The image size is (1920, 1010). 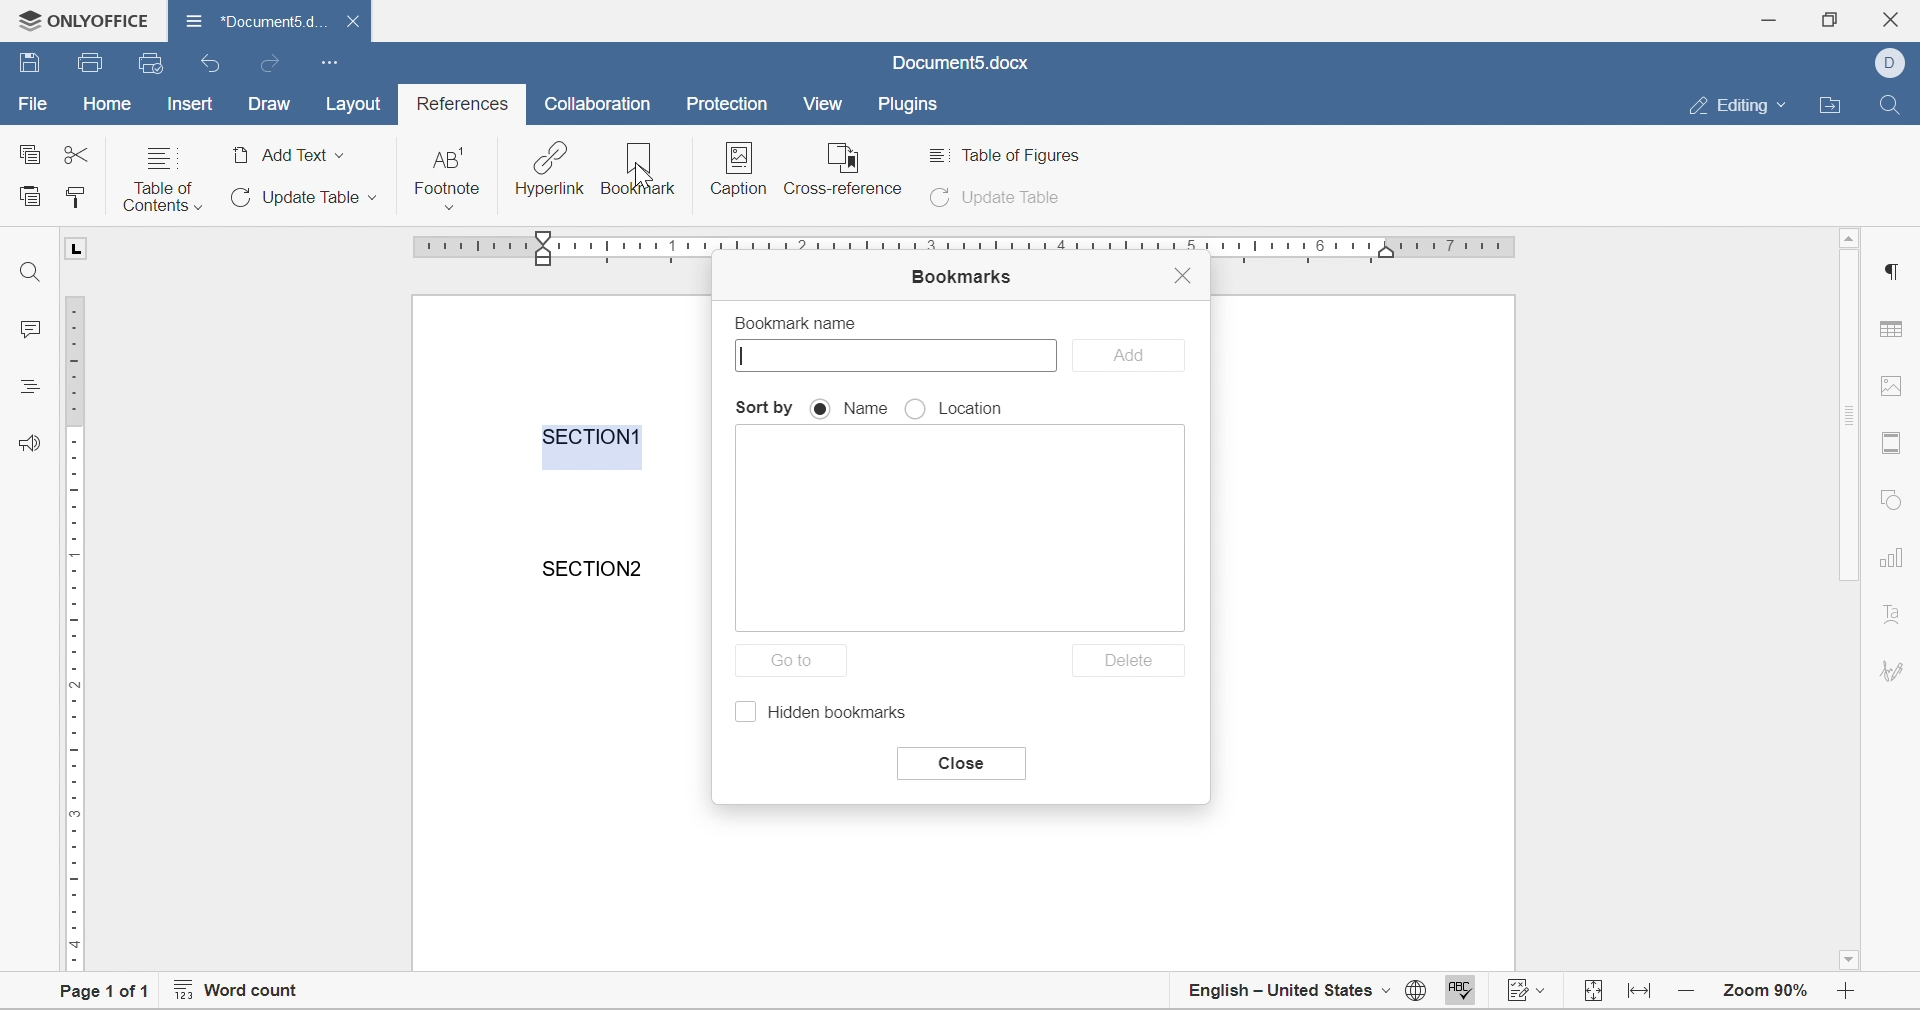 What do you see at coordinates (1891, 271) in the screenshot?
I see `` at bounding box center [1891, 271].